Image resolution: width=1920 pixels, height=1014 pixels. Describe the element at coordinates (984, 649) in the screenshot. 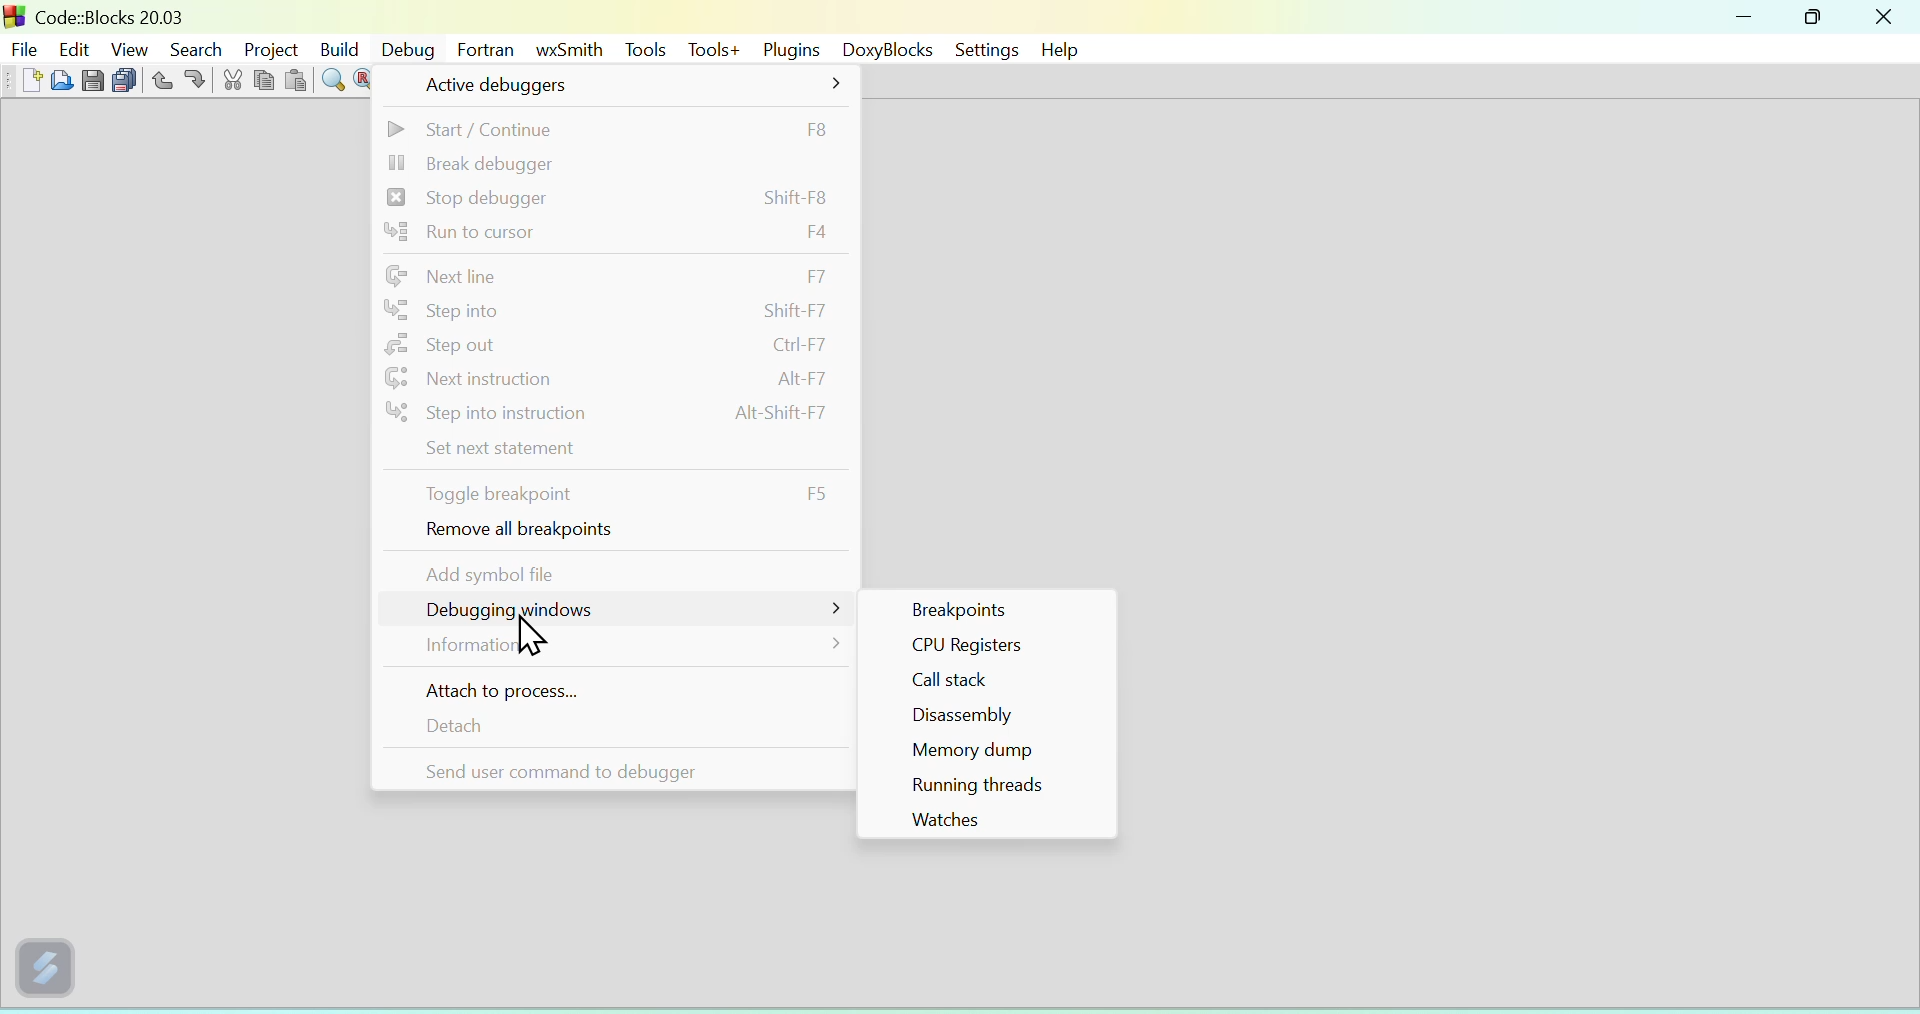

I see `CPU Registers` at that location.